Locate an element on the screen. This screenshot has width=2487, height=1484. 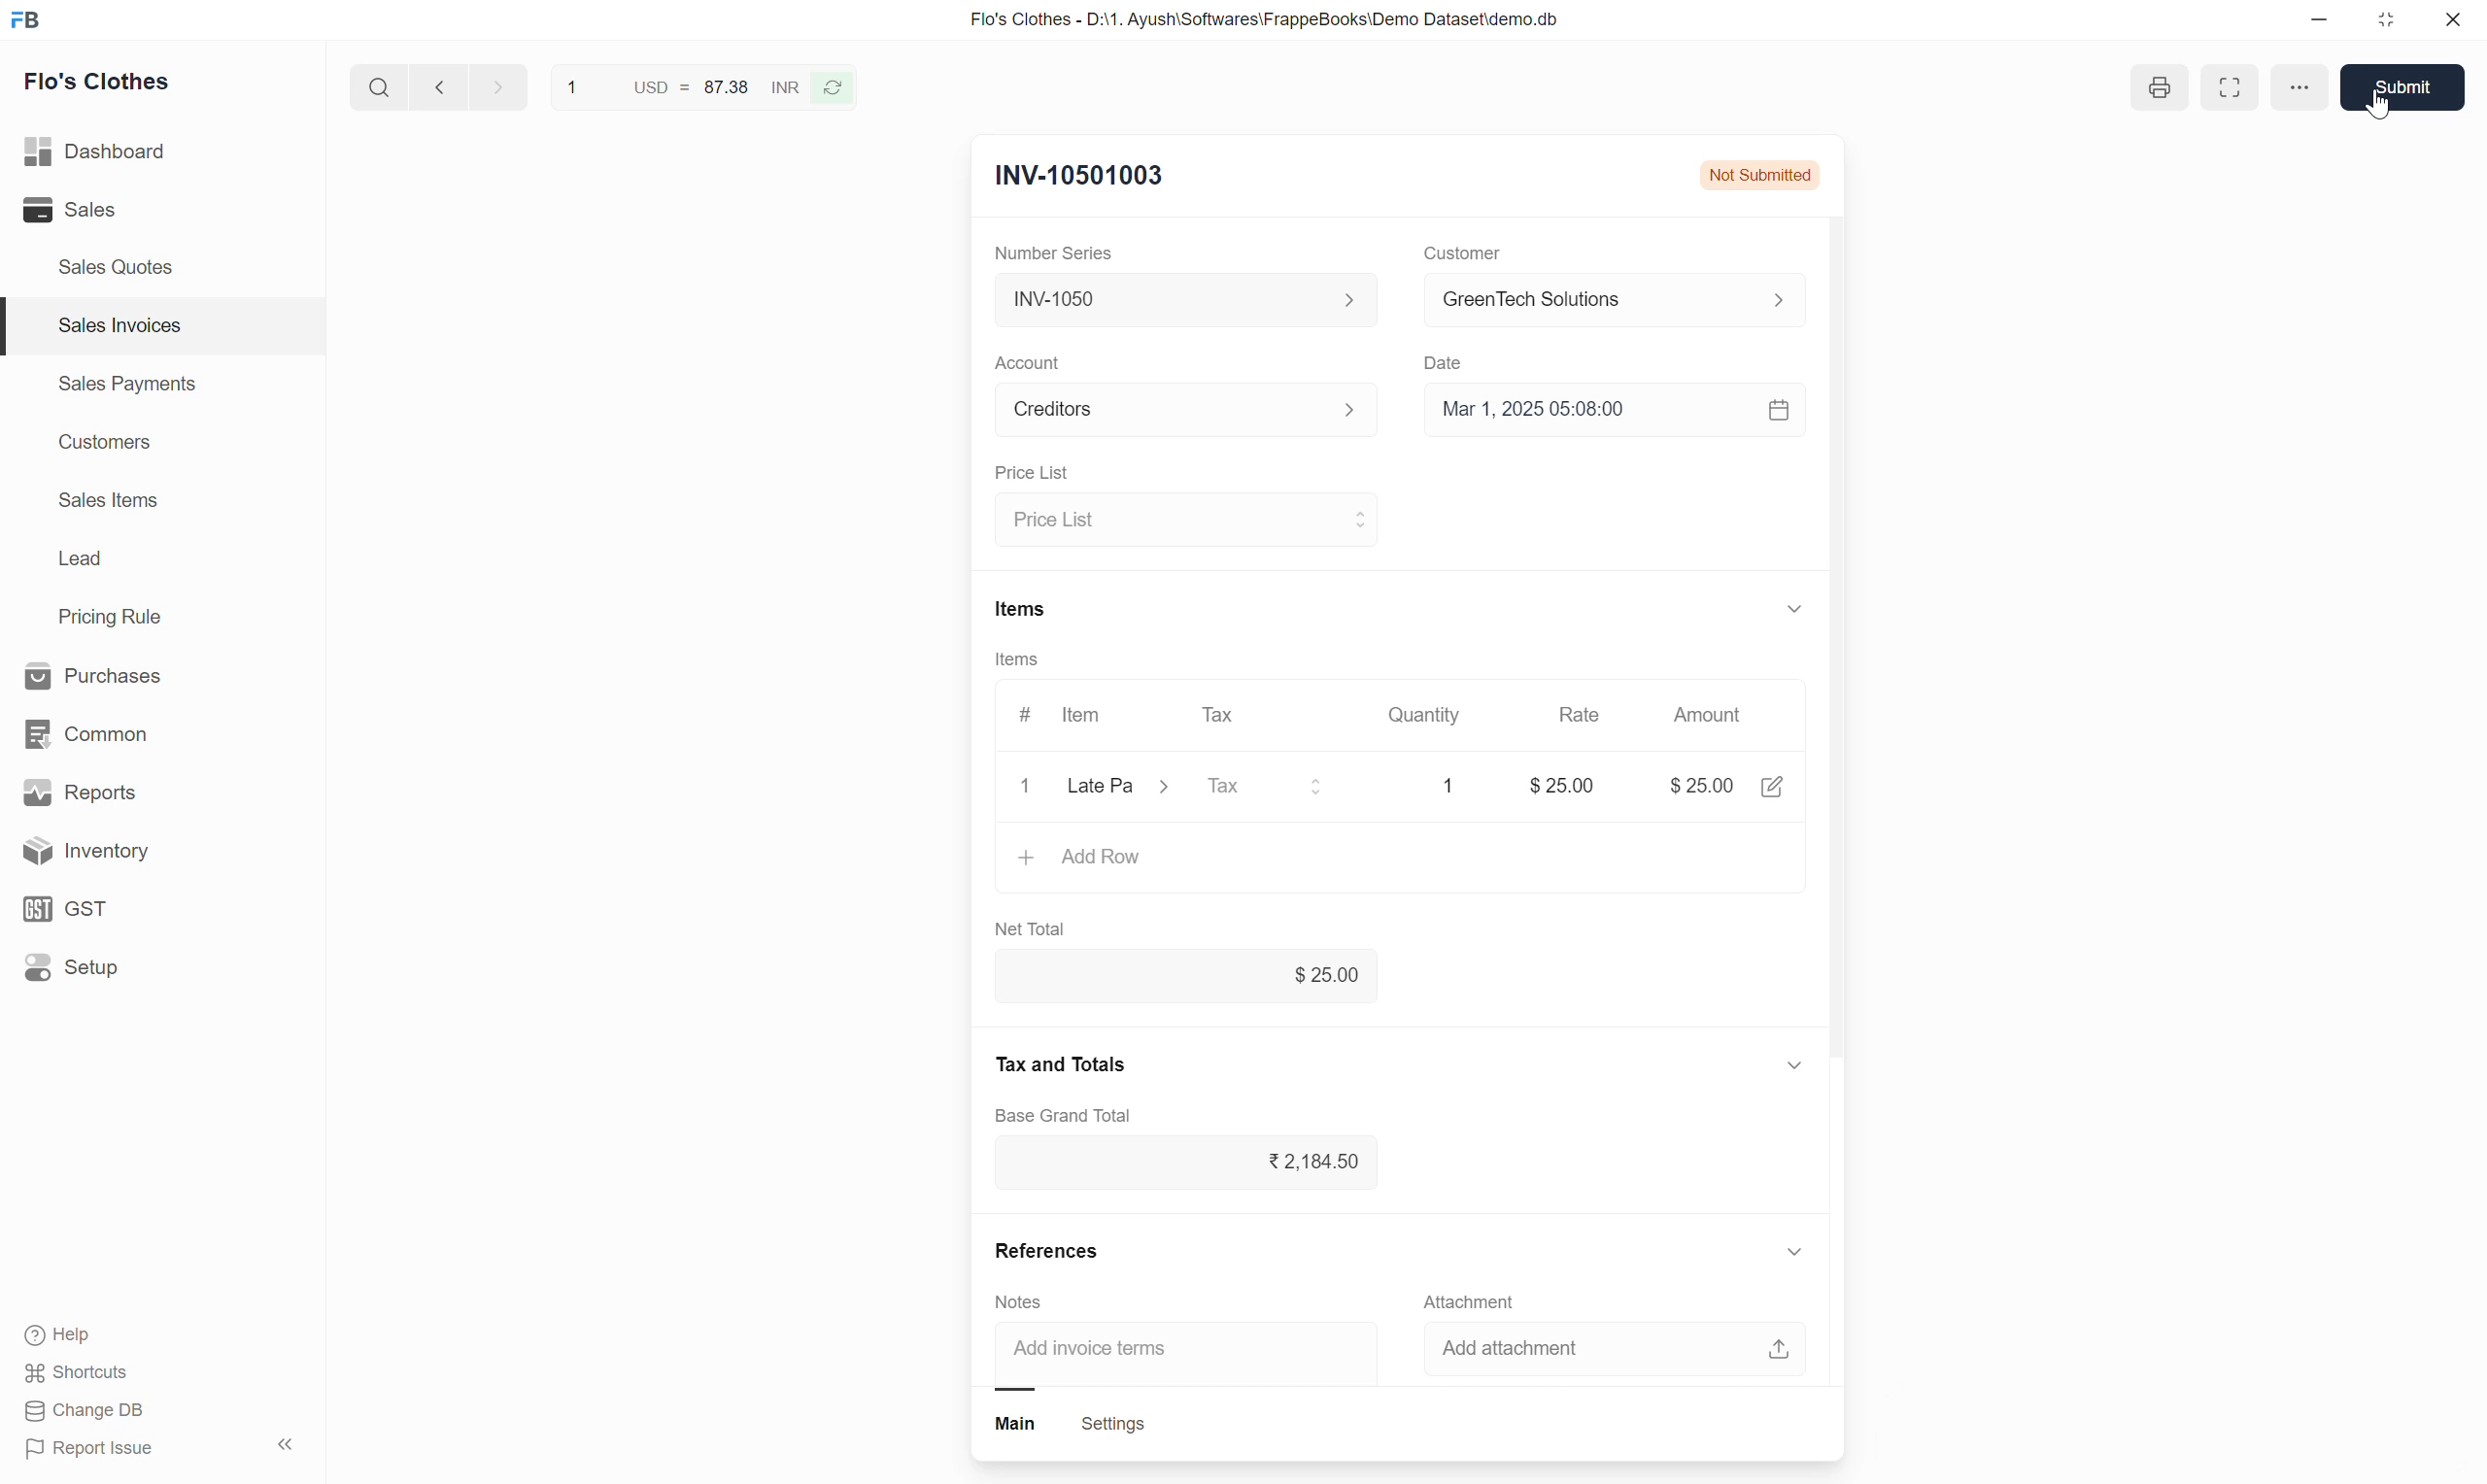
Select date  is located at coordinates (1614, 417).